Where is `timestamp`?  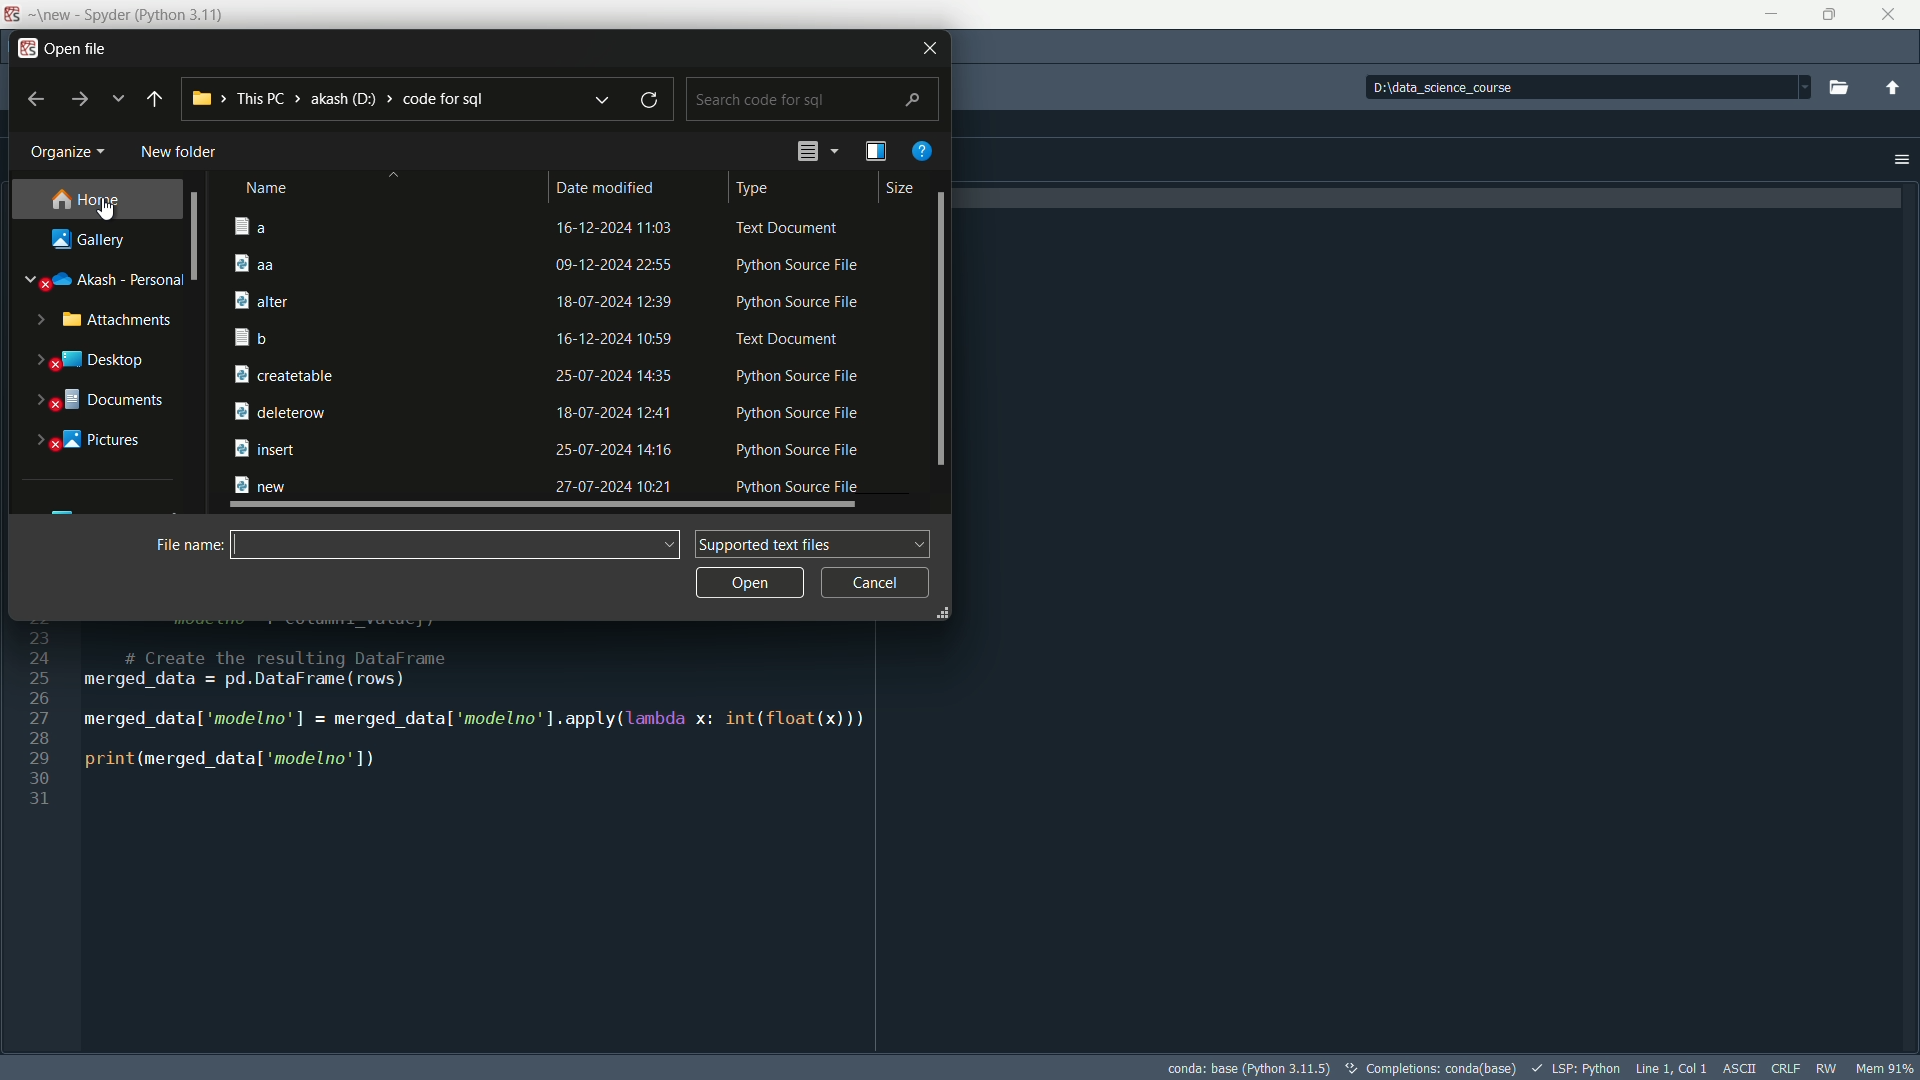 timestamp is located at coordinates (609, 265).